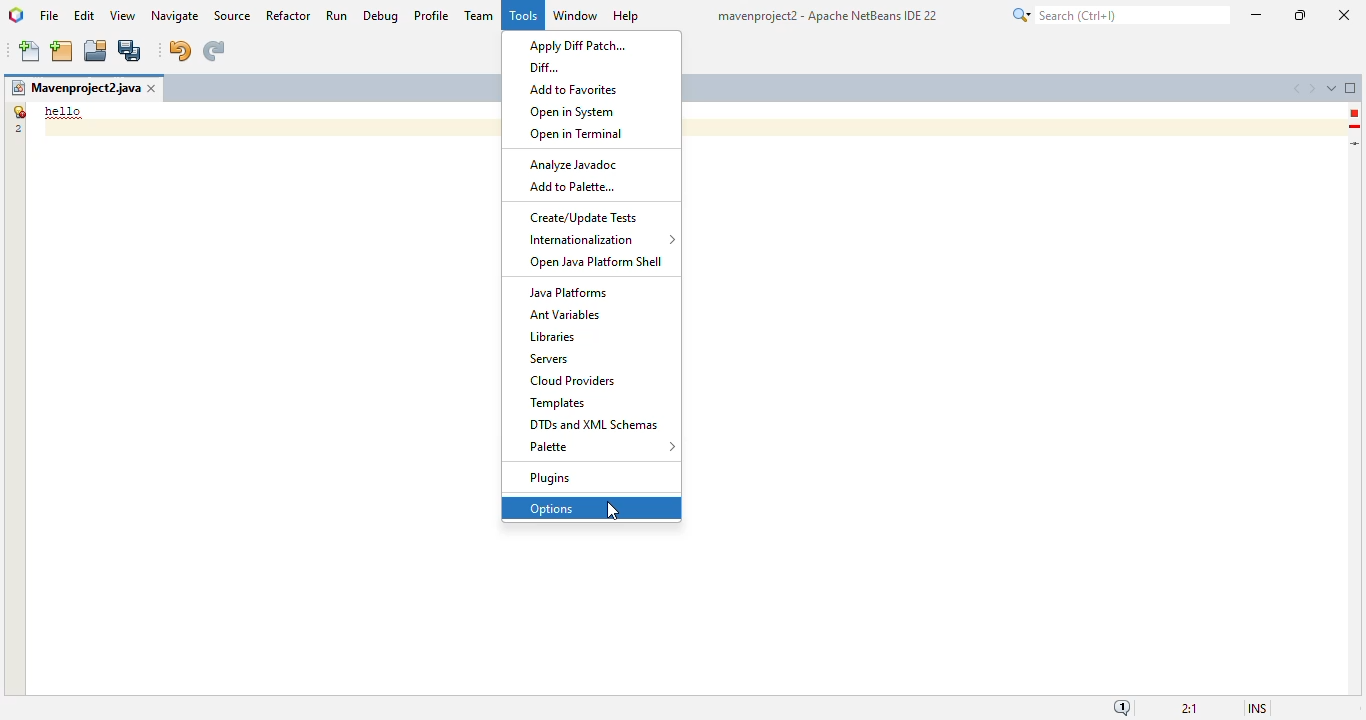 The image size is (1366, 720). Describe the element at coordinates (611, 510) in the screenshot. I see `cursor` at that location.